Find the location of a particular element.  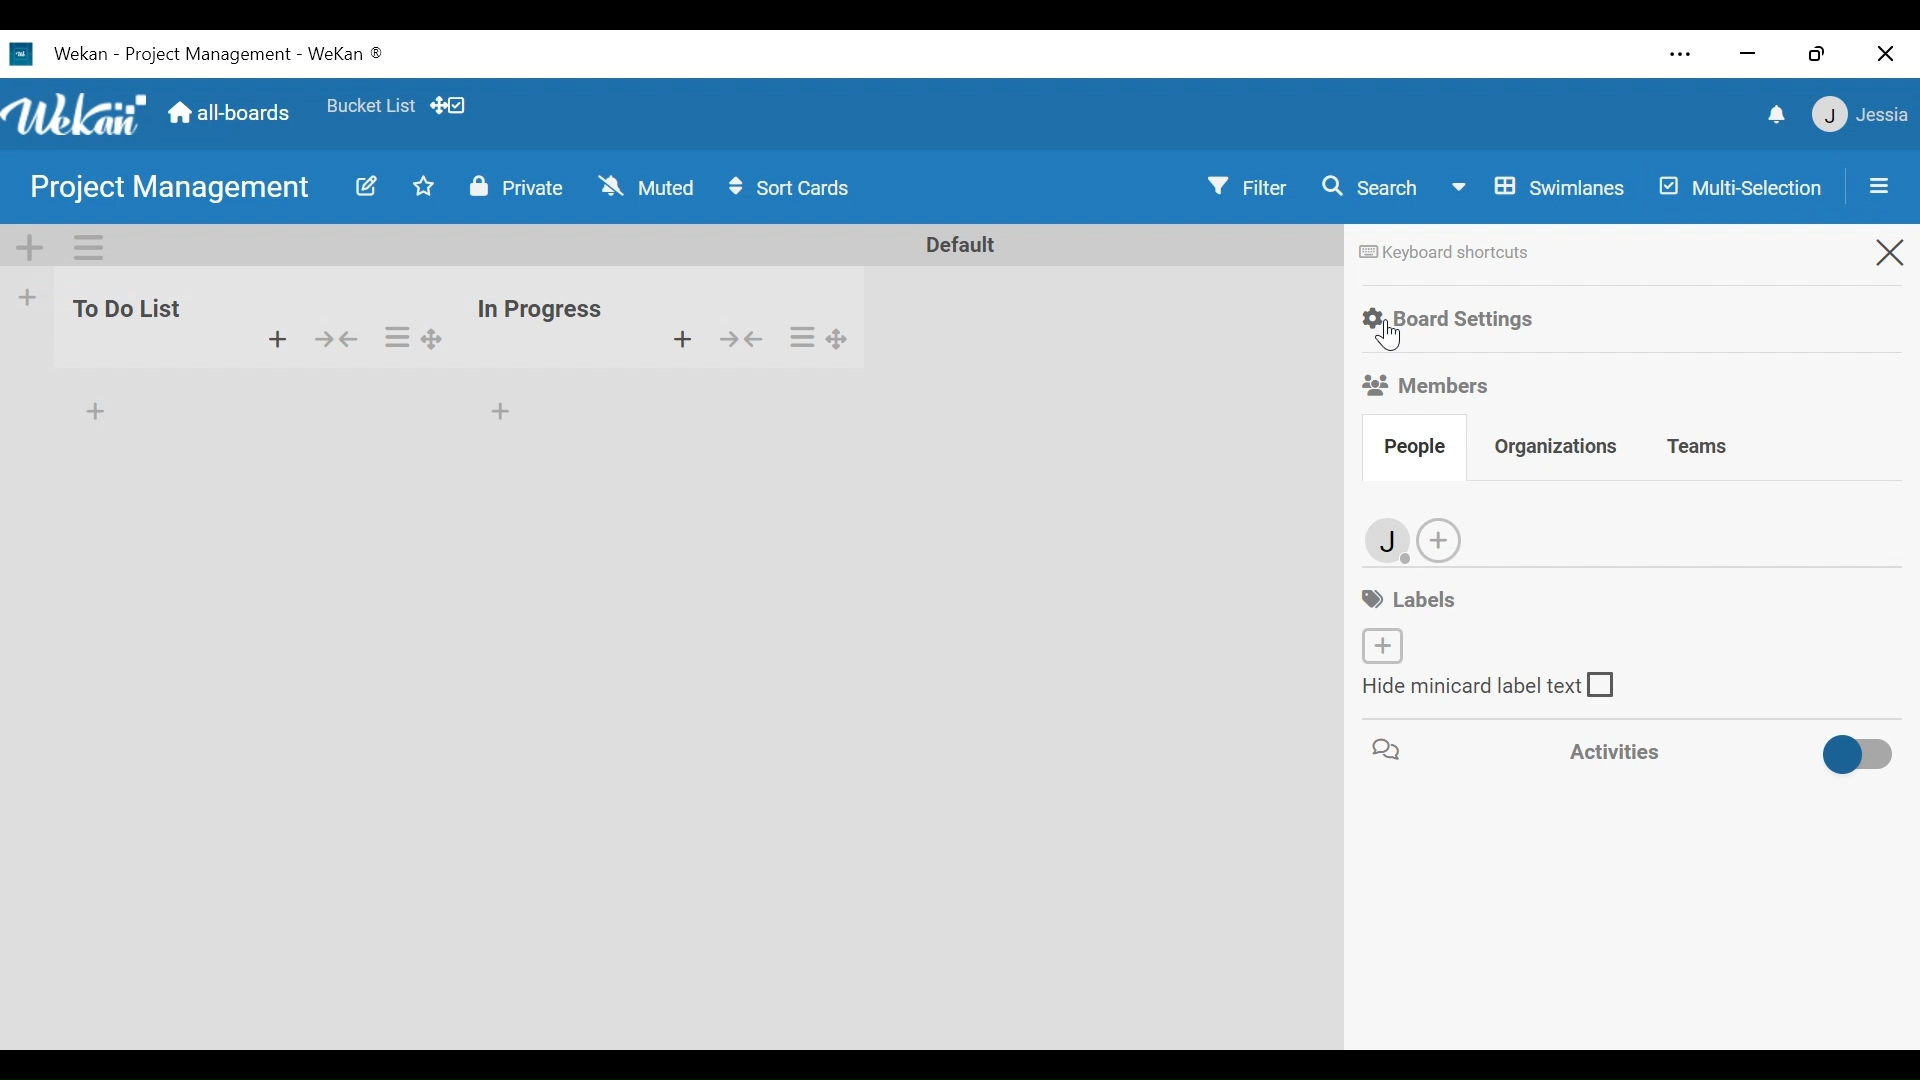

options is located at coordinates (410, 333).